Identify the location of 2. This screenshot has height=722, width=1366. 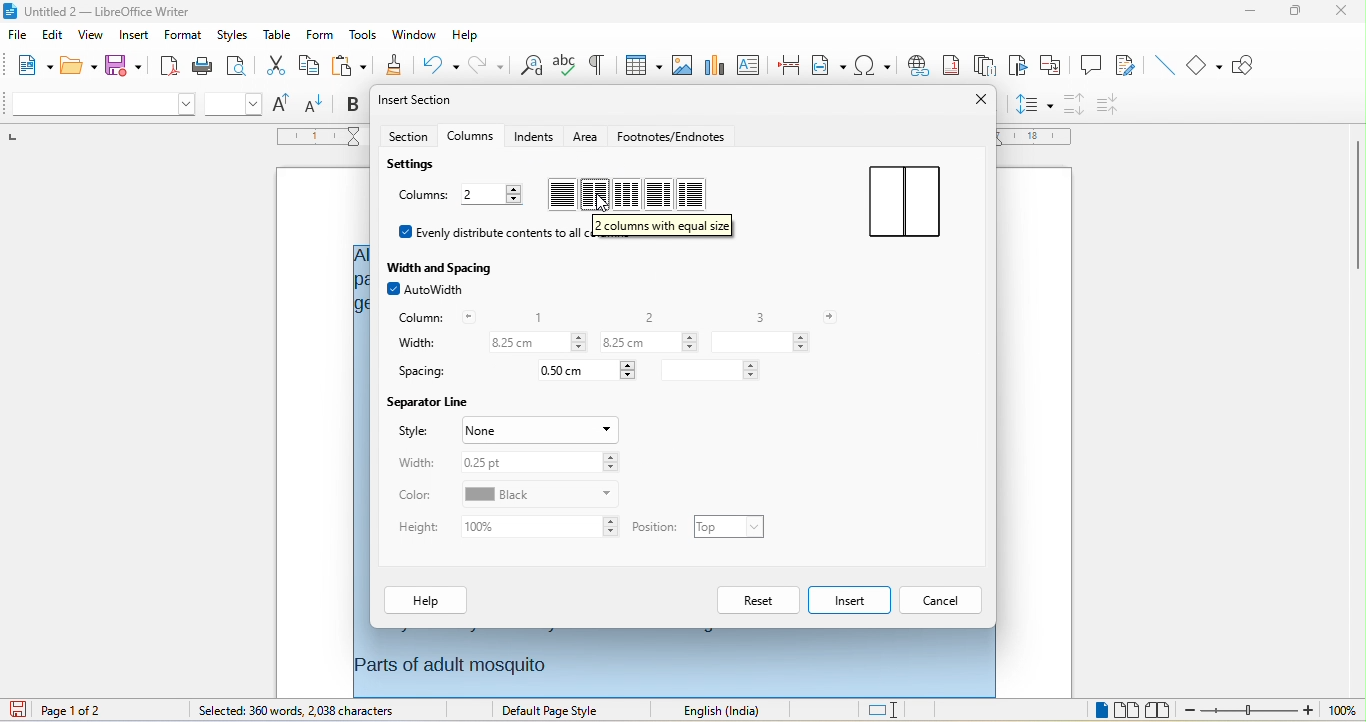
(644, 317).